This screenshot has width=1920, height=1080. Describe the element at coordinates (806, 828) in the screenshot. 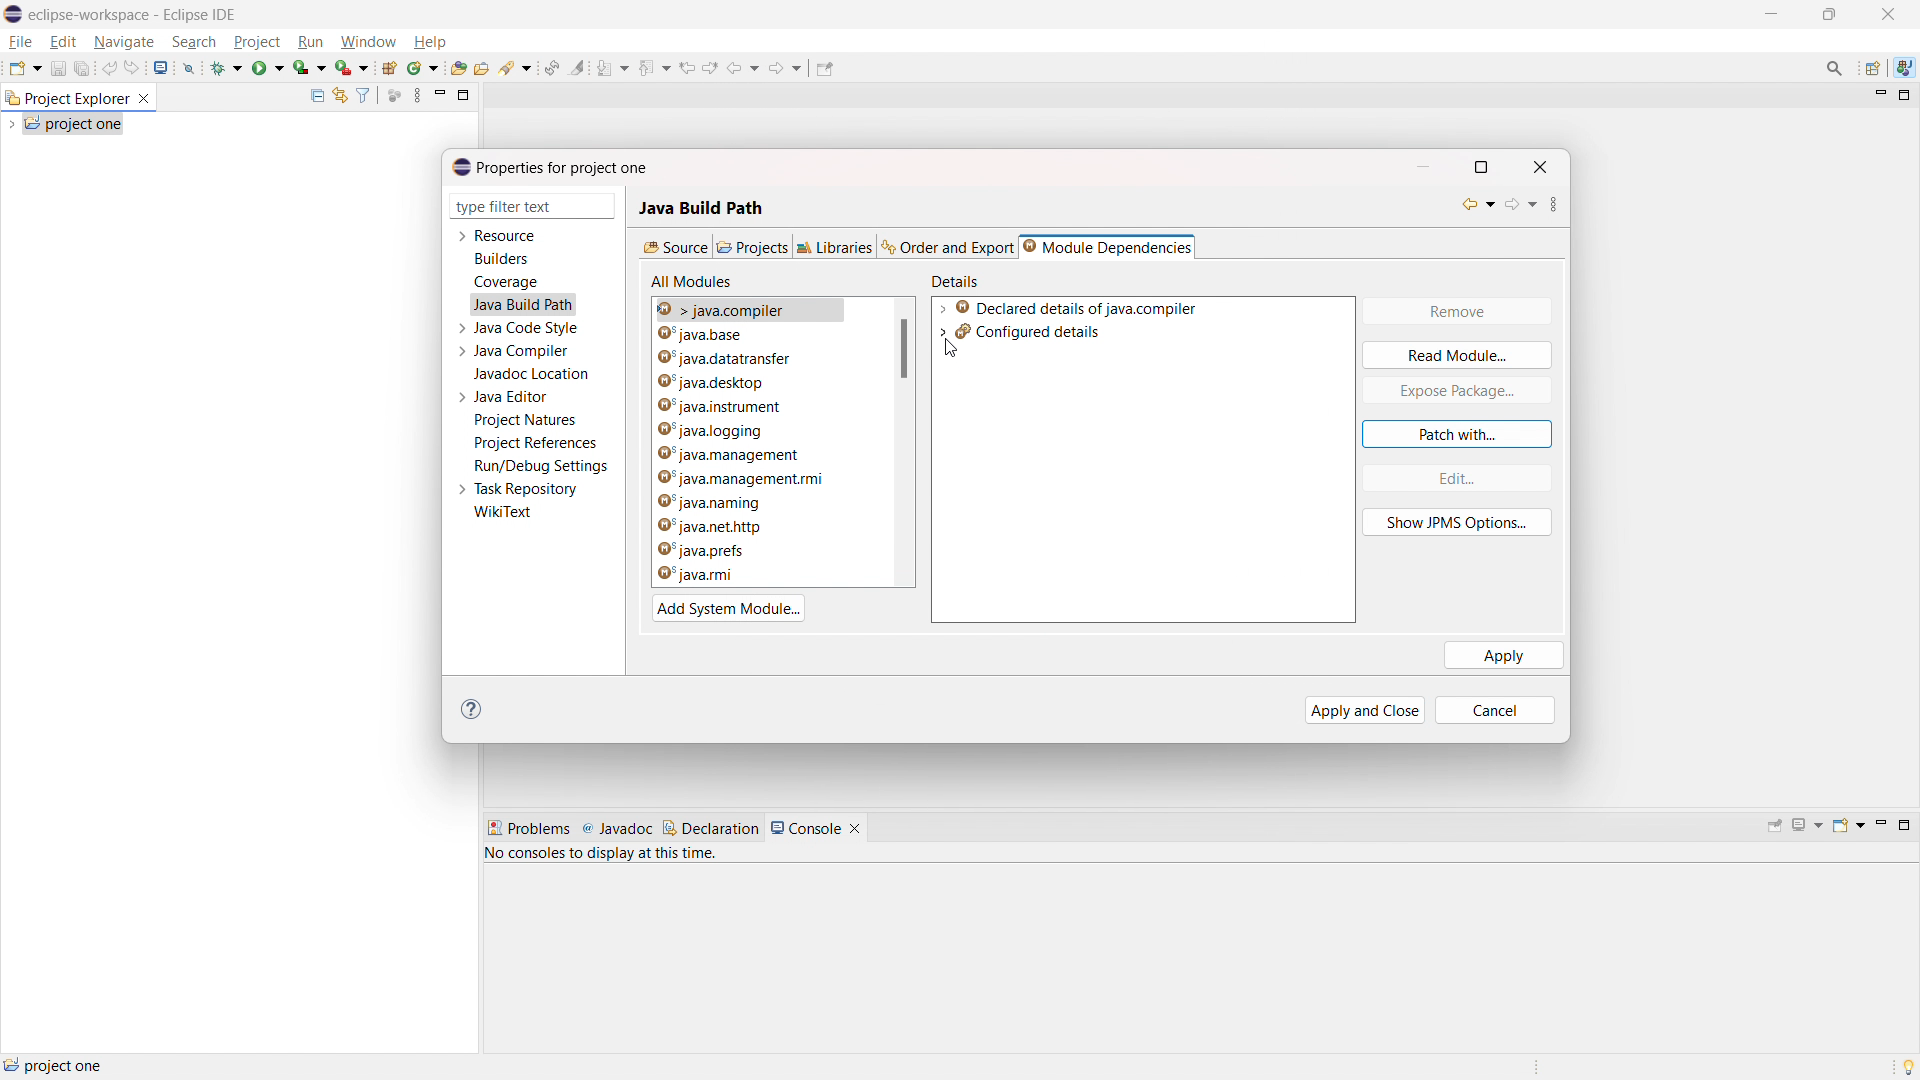

I see `console` at that location.